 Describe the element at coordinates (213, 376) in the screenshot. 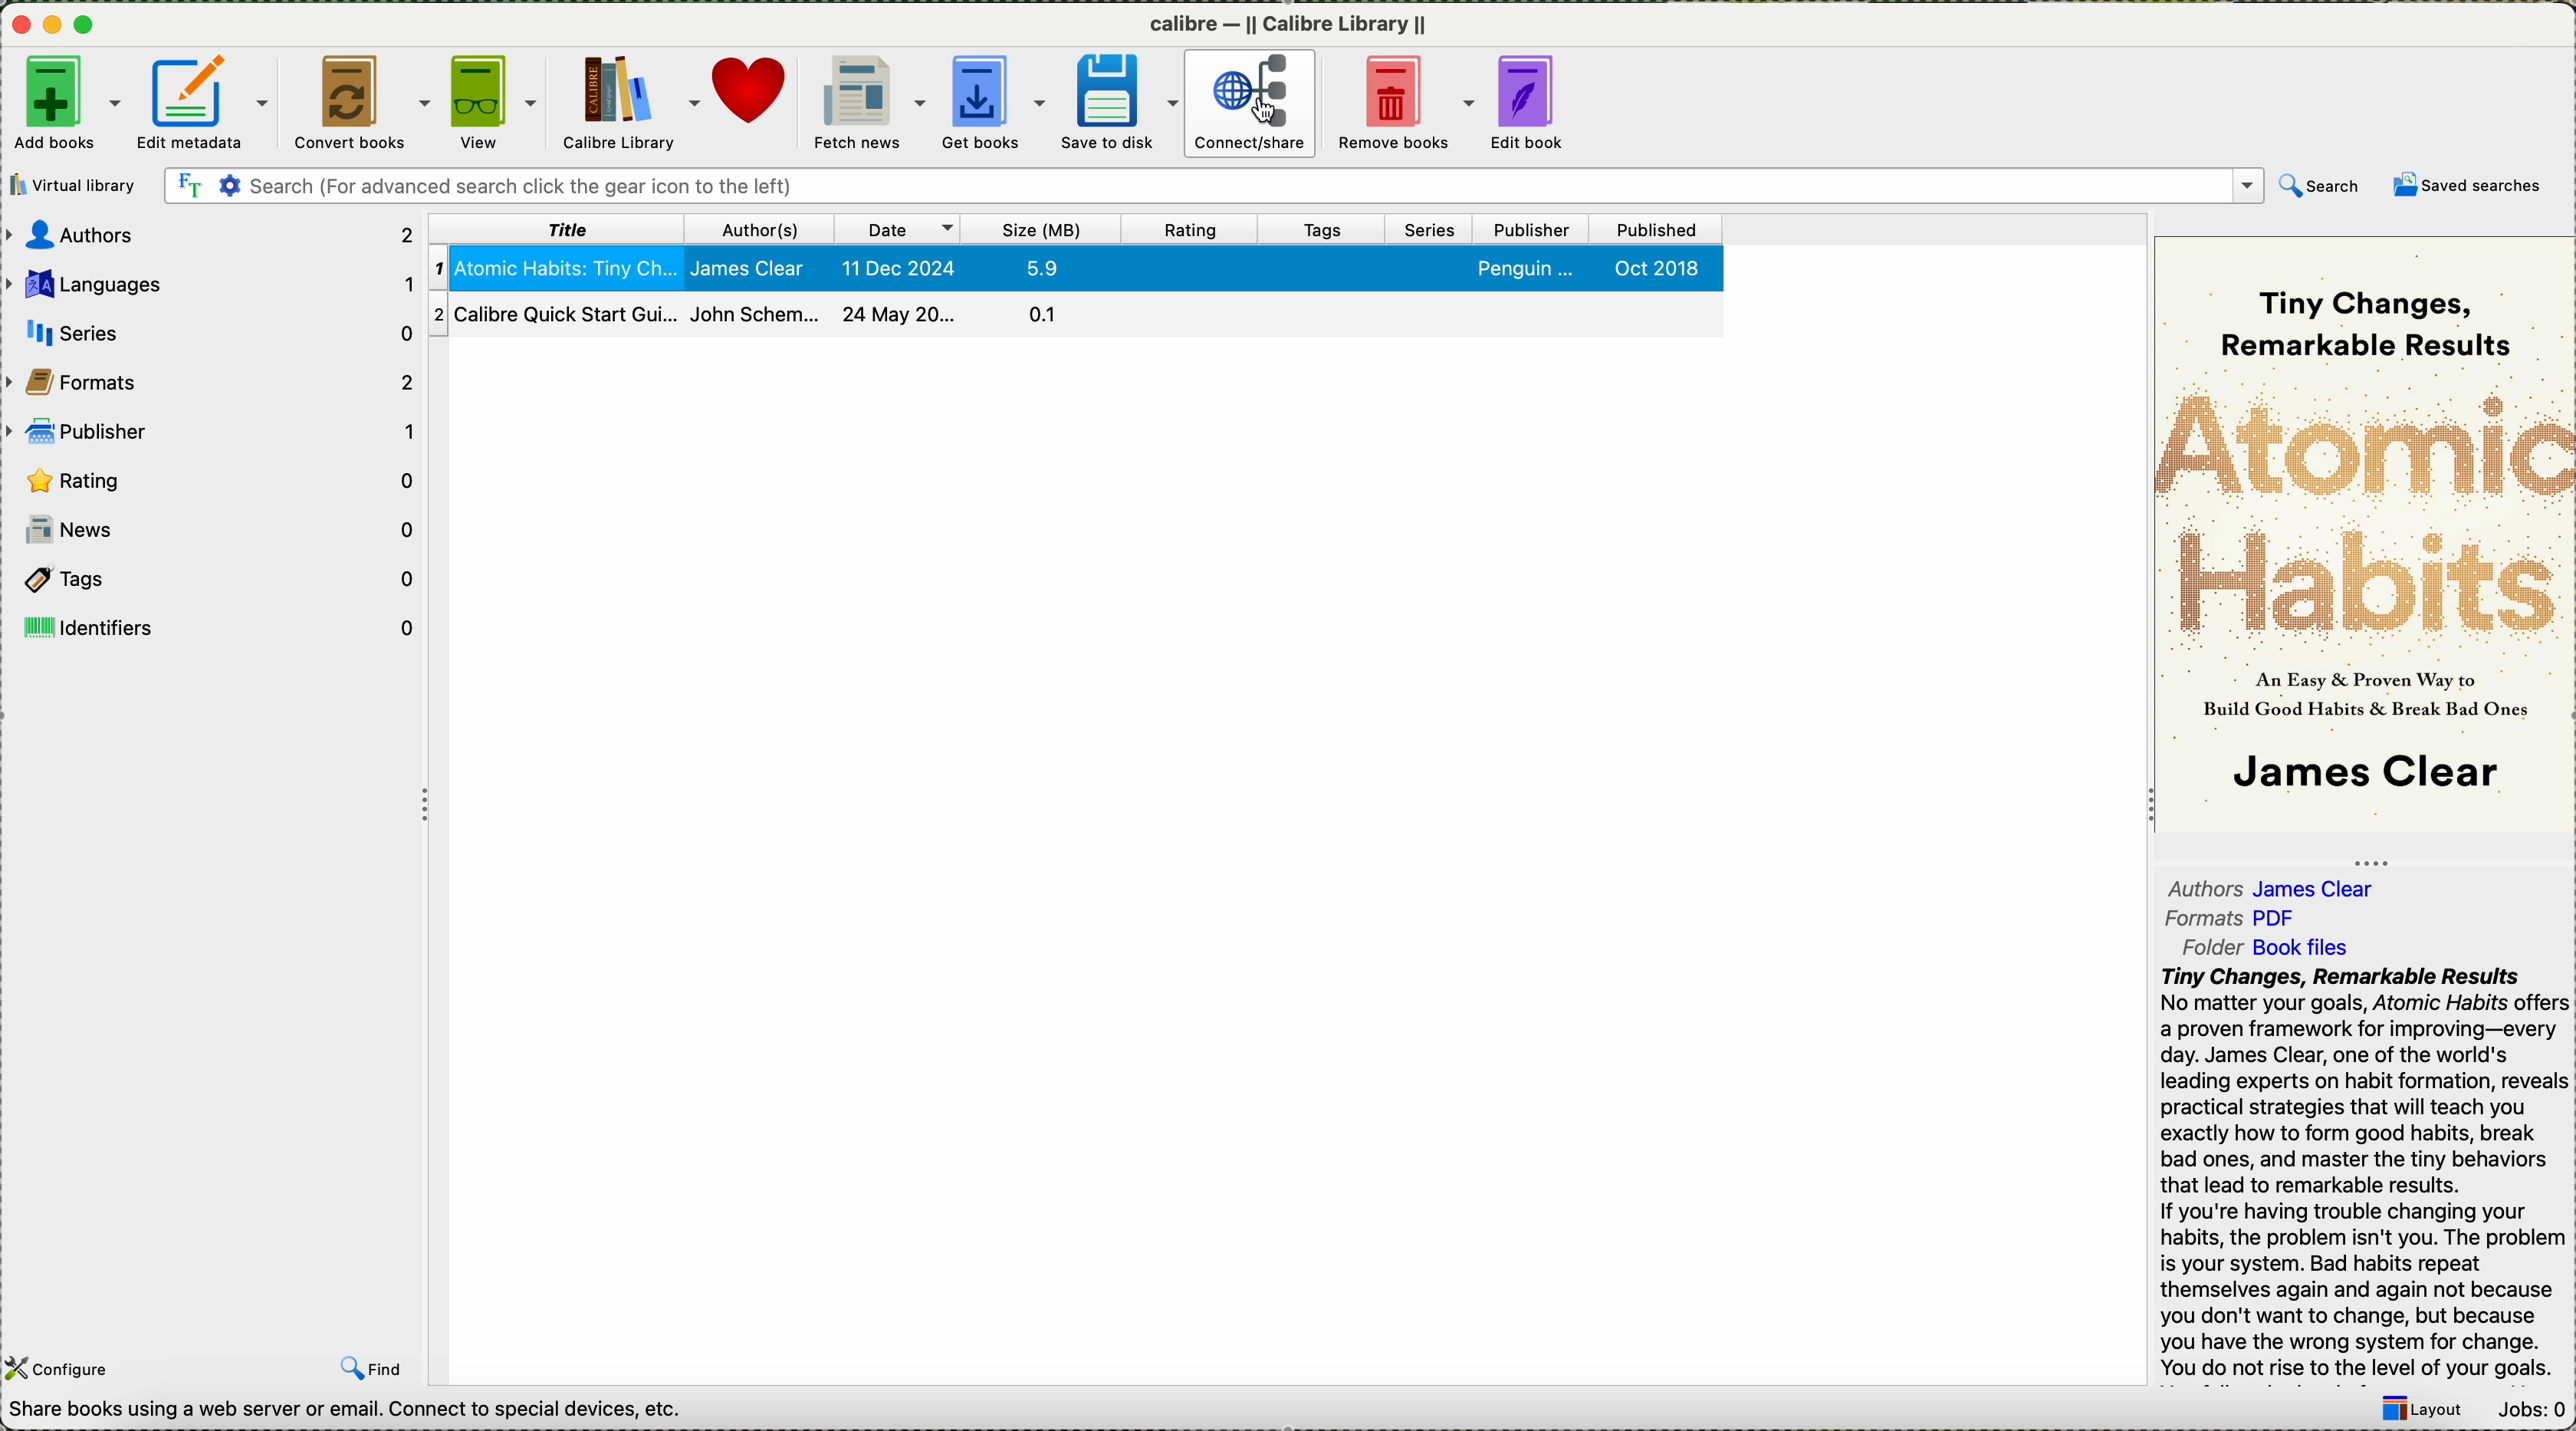

I see `formats` at that location.